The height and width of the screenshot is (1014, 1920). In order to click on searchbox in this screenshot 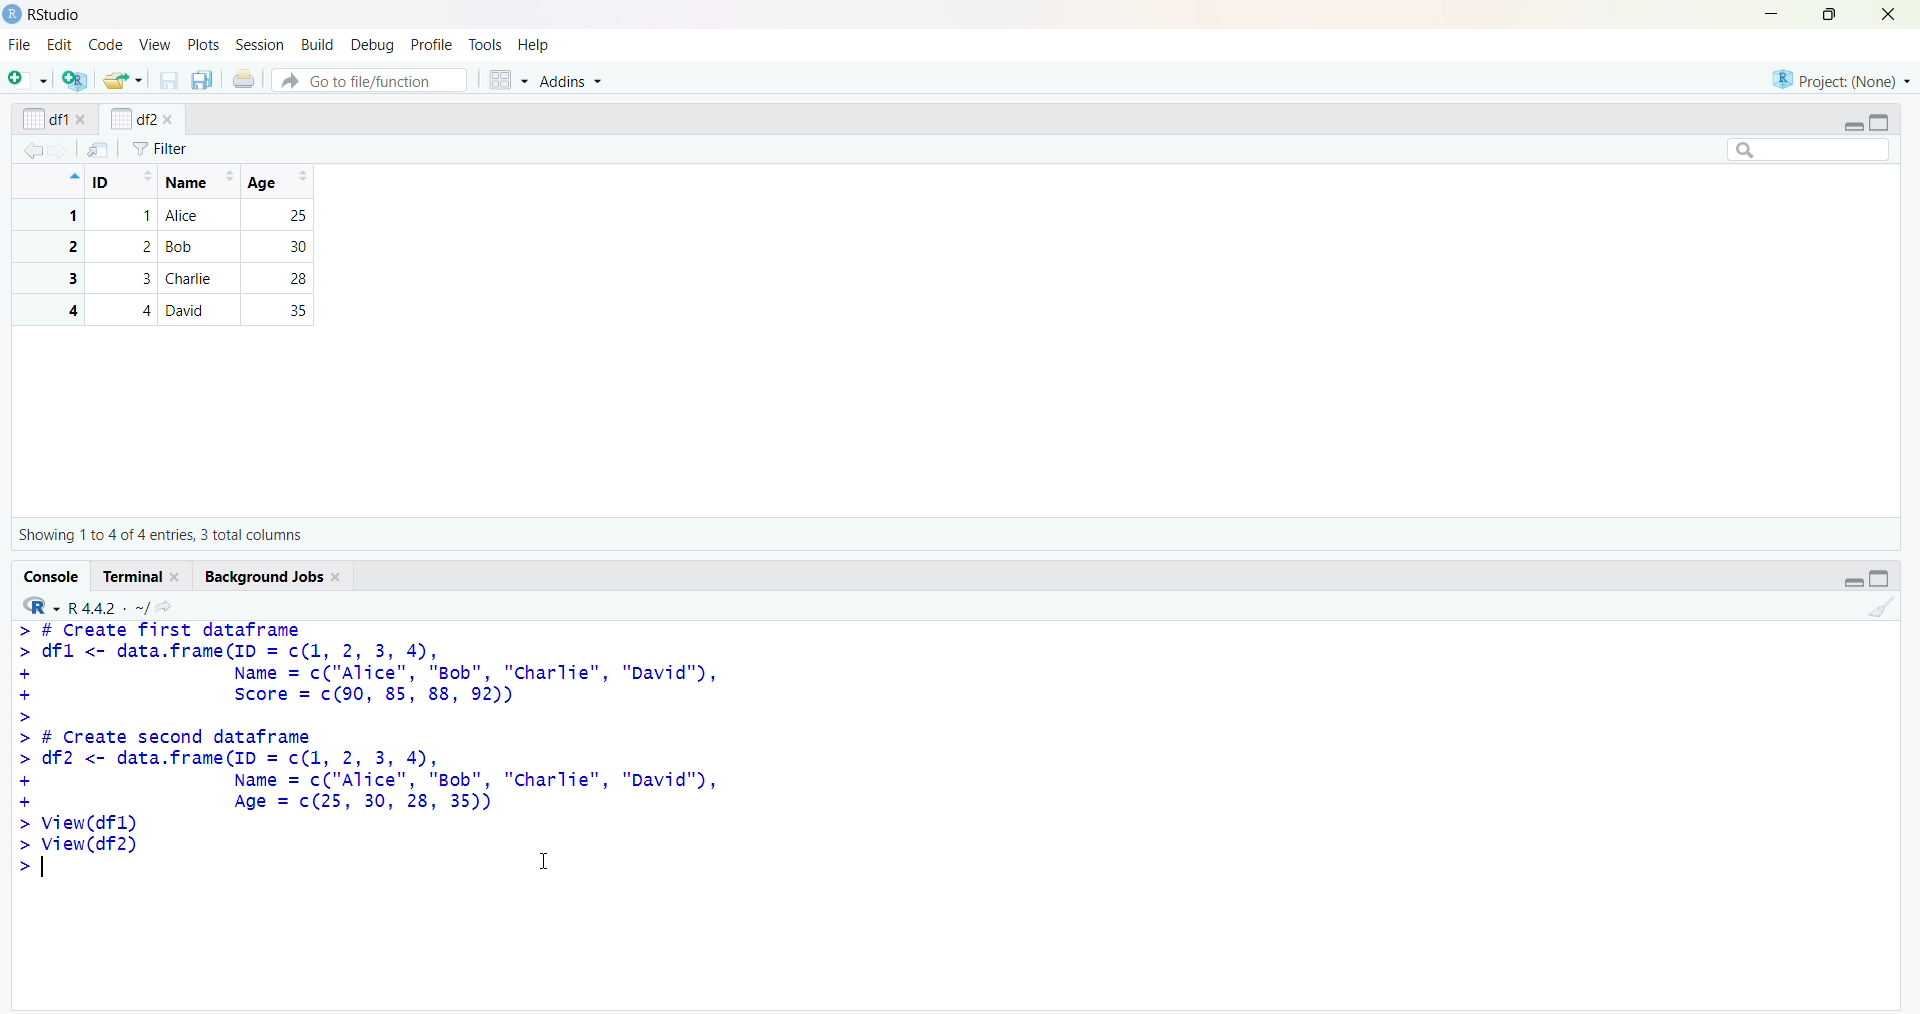, I will do `click(1810, 149)`.